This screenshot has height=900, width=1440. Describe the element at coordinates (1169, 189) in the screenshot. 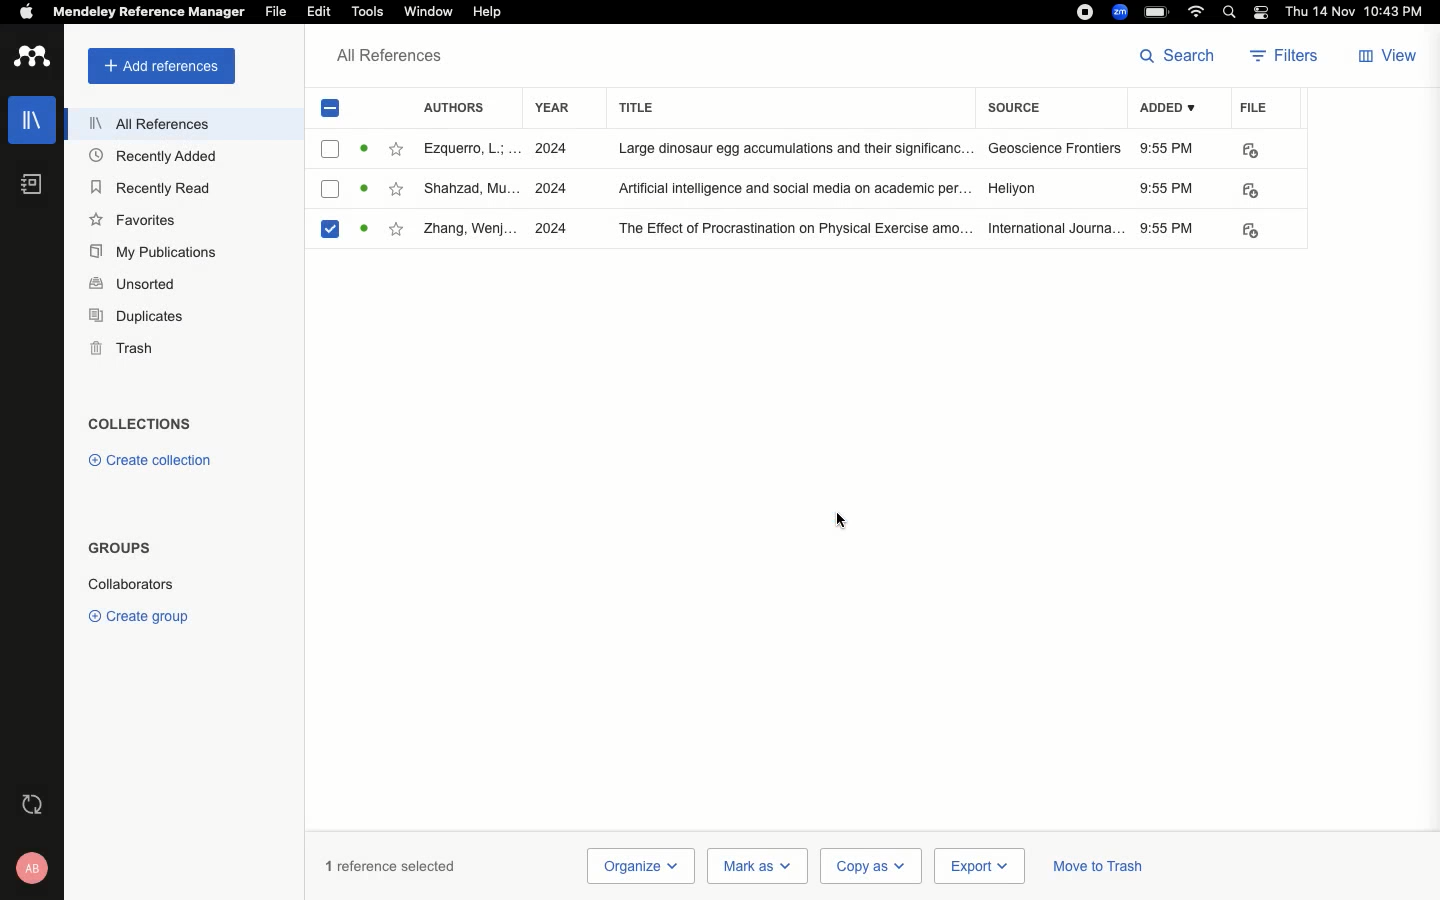

I see `9:55 PM` at that location.